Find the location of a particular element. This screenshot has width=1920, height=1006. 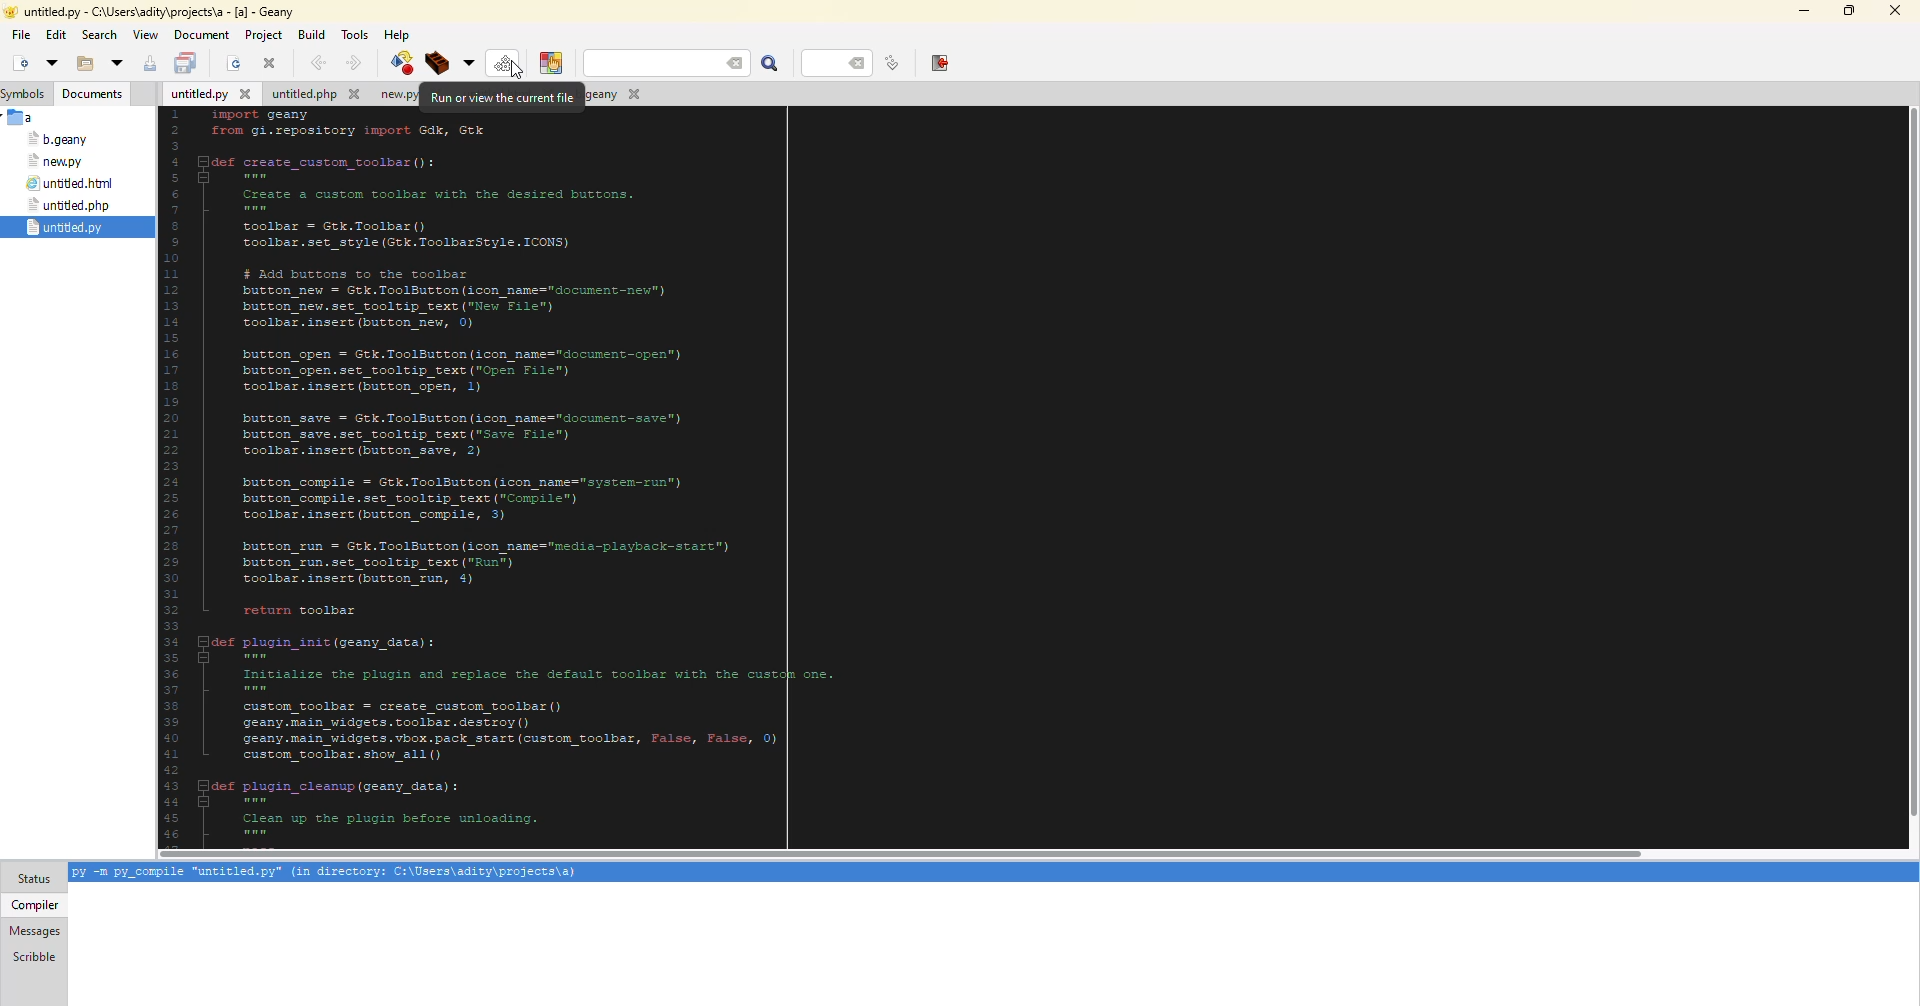

build is located at coordinates (311, 35).